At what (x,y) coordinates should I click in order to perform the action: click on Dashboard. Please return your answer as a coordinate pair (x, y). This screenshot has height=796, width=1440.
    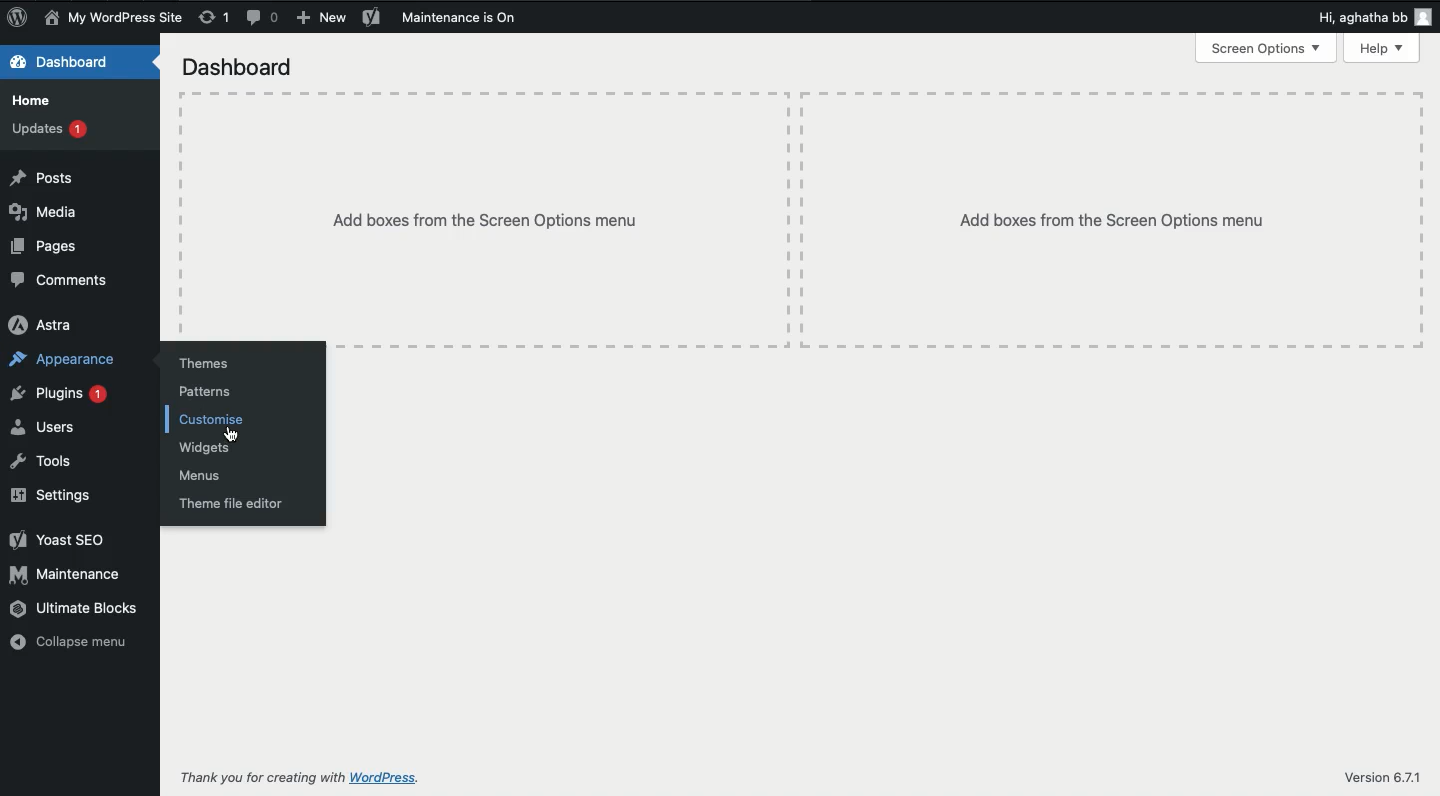
    Looking at the image, I should click on (238, 66).